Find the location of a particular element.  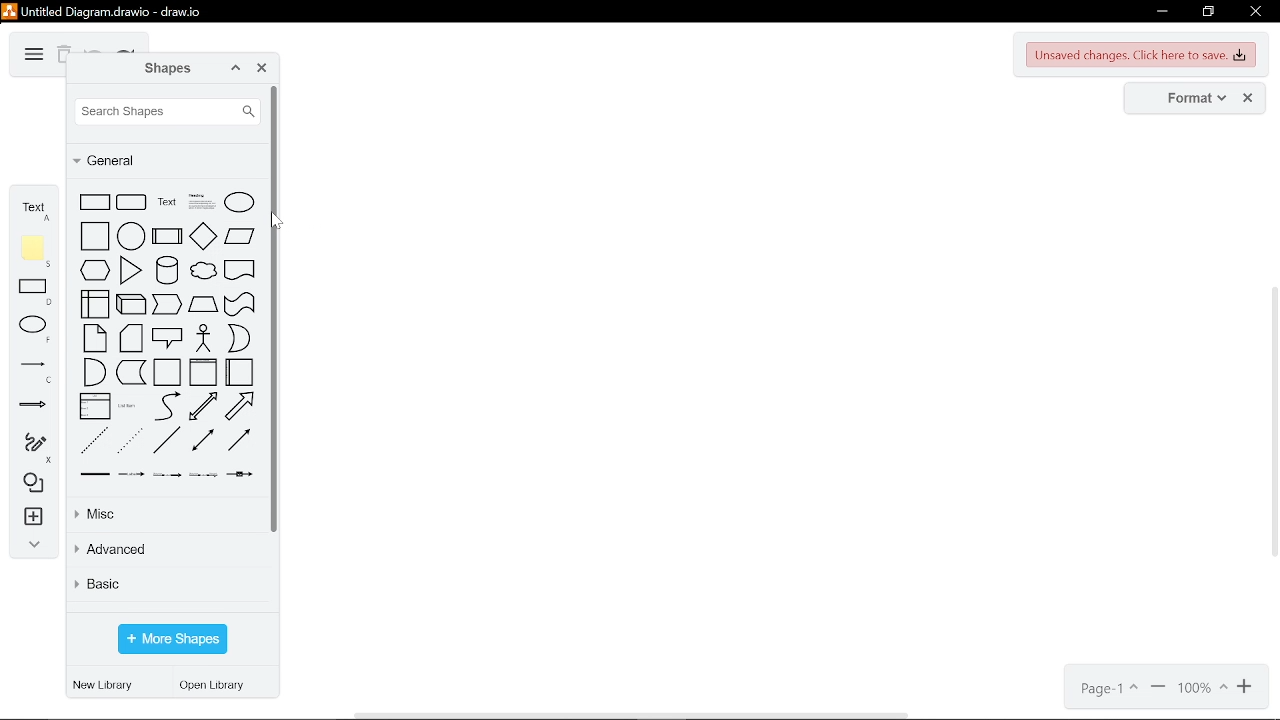

curve is located at coordinates (167, 406).